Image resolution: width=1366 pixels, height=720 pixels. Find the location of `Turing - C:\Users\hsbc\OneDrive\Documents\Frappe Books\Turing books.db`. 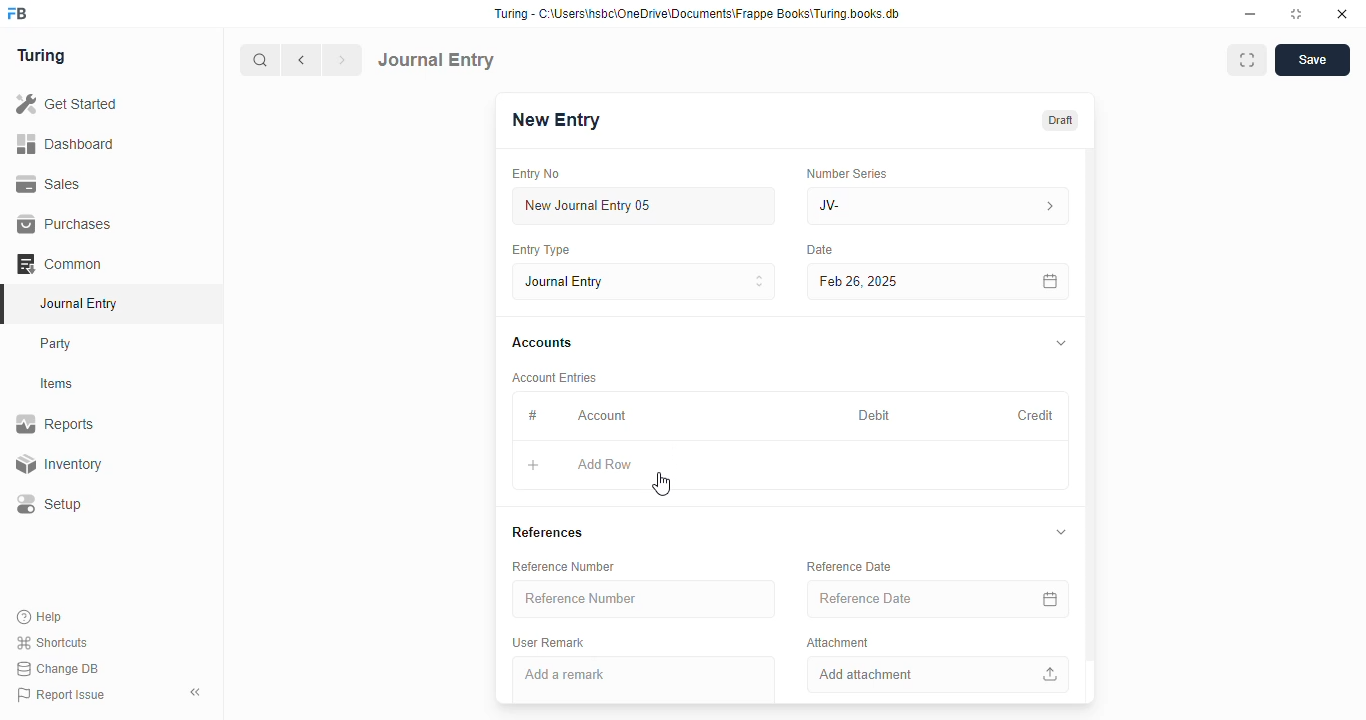

Turing - C:\Users\hsbc\OneDrive\Documents\Frappe Books\Turing books.db is located at coordinates (696, 14).